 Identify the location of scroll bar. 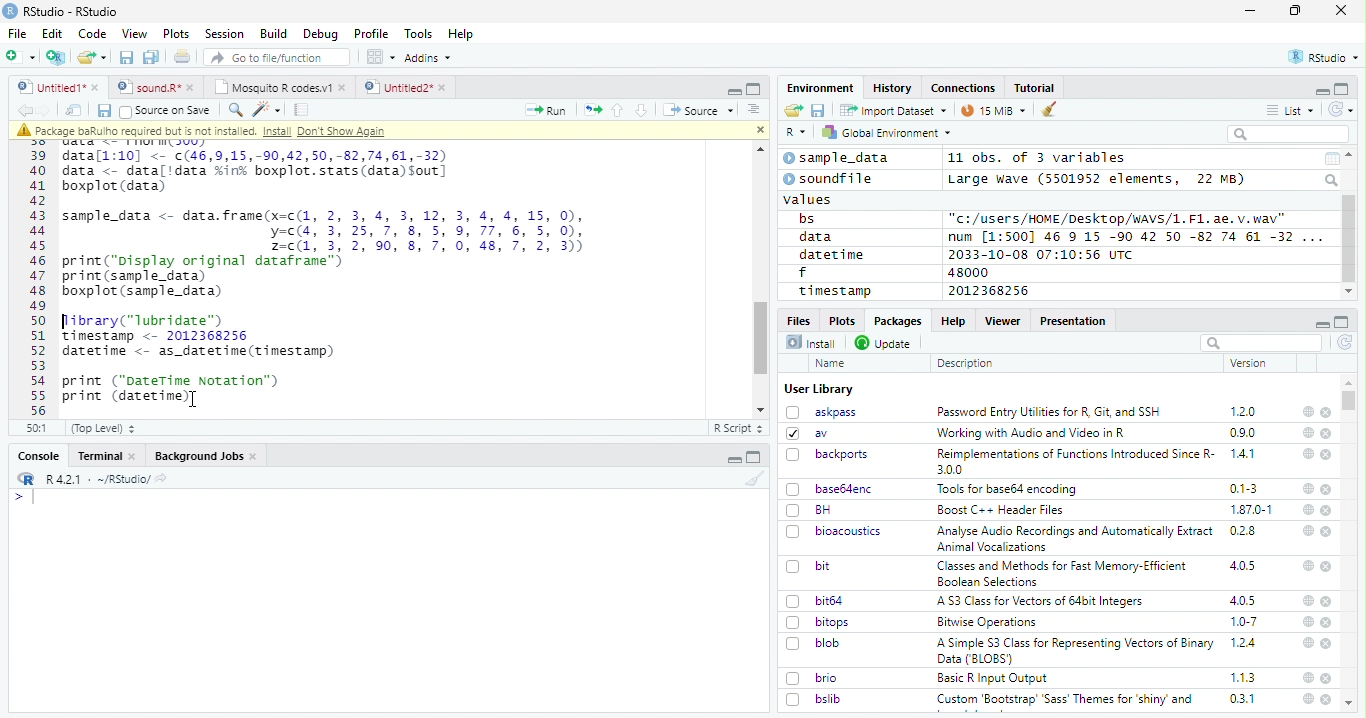
(1350, 400).